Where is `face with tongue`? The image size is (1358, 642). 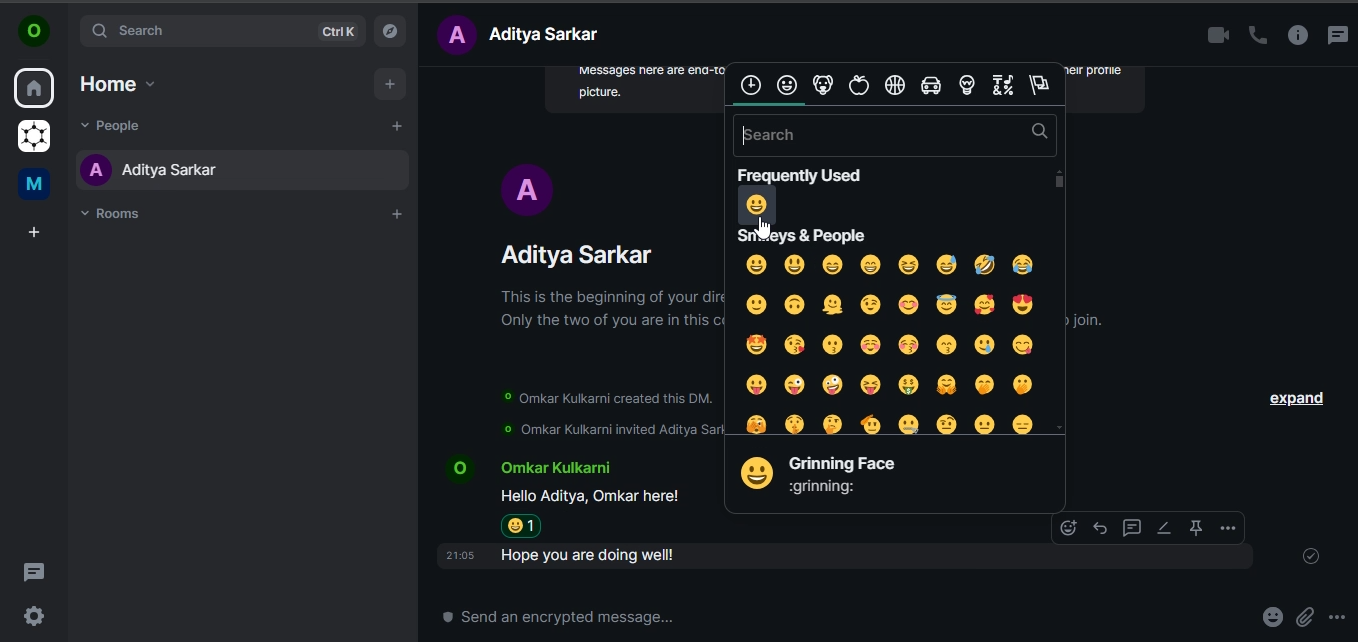 face with tongue is located at coordinates (756, 384).